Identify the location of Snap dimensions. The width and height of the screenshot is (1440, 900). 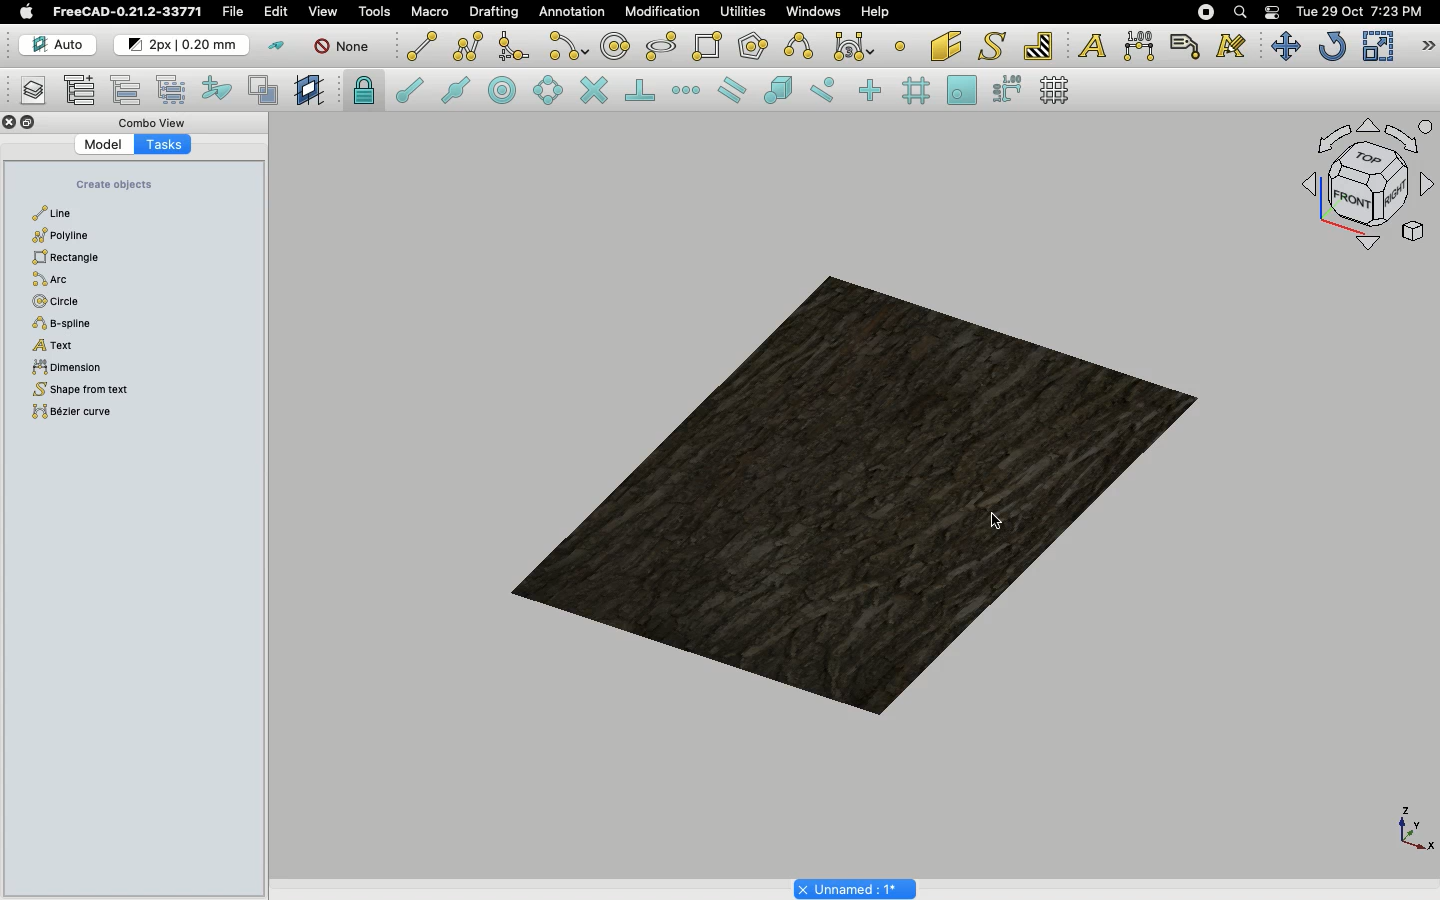
(1004, 89).